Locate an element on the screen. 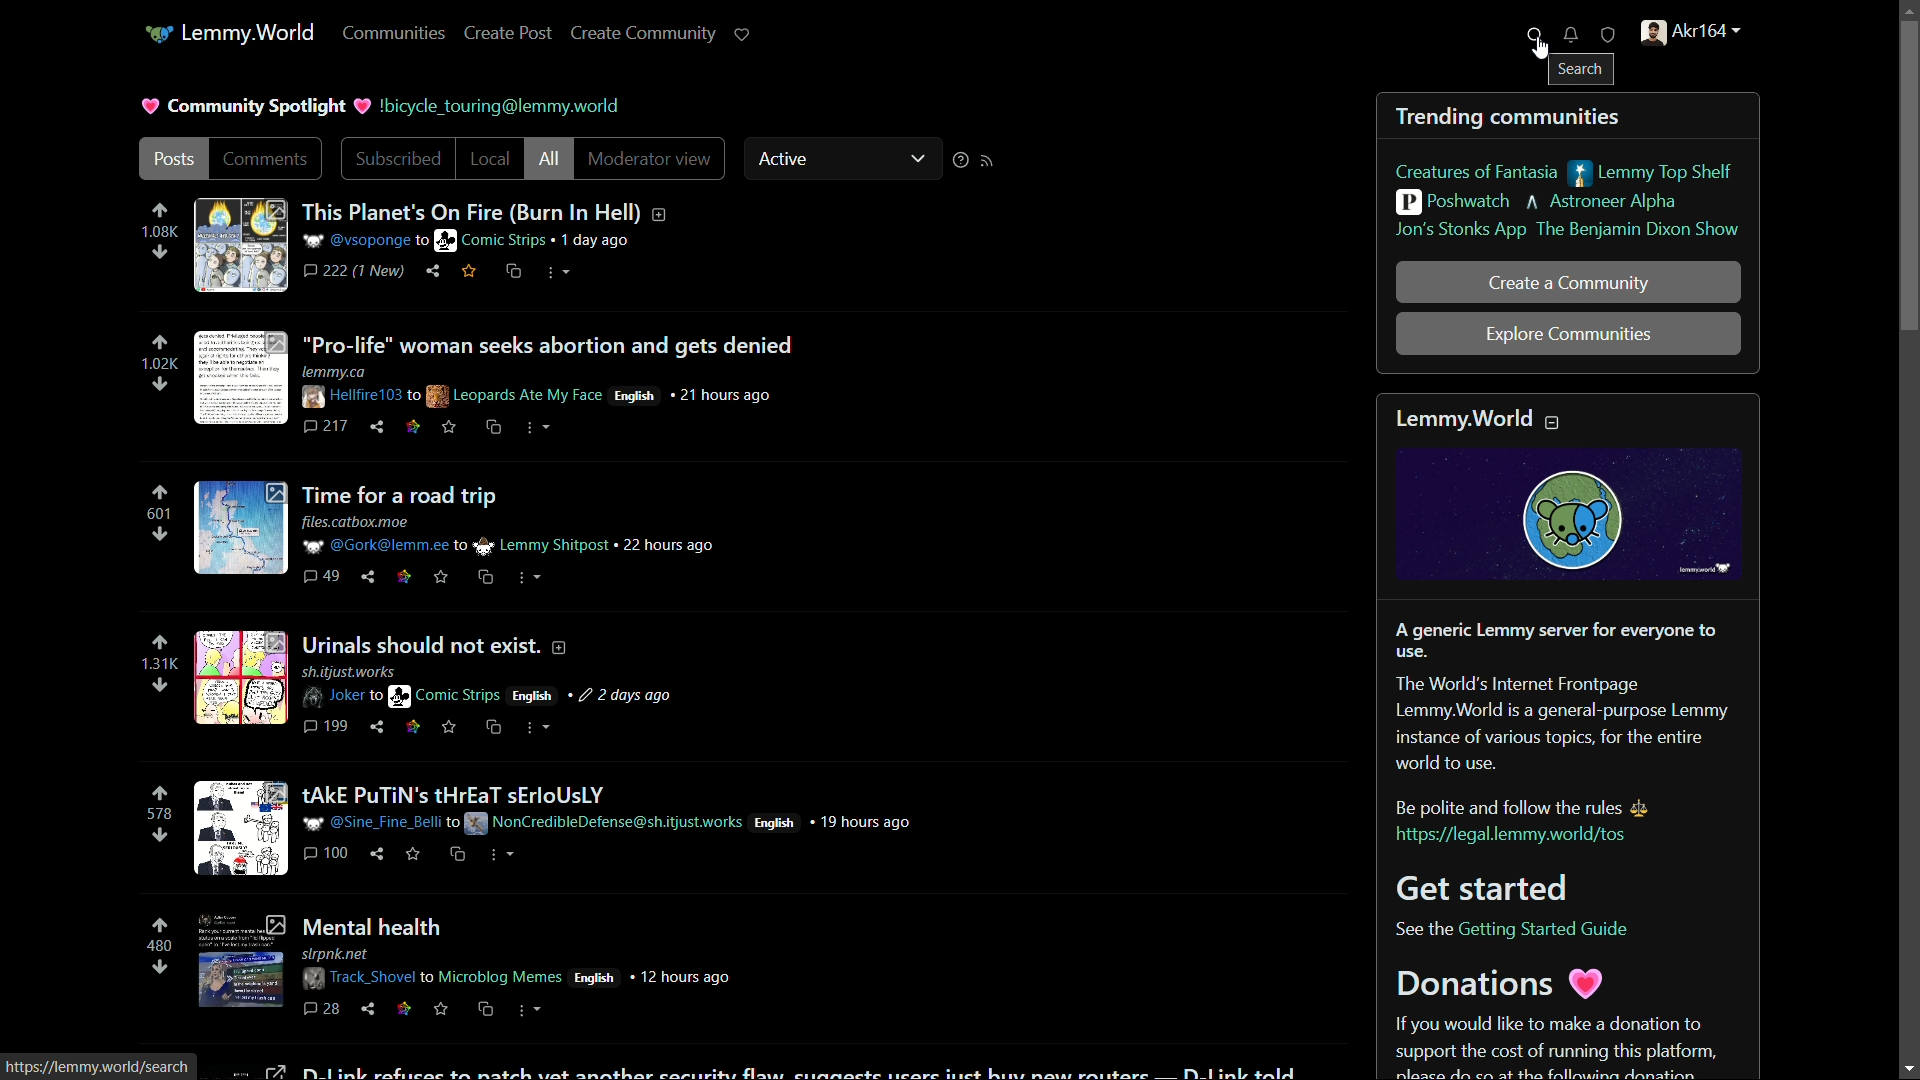 The height and width of the screenshot is (1080, 1920). dropdown is located at coordinates (917, 160).